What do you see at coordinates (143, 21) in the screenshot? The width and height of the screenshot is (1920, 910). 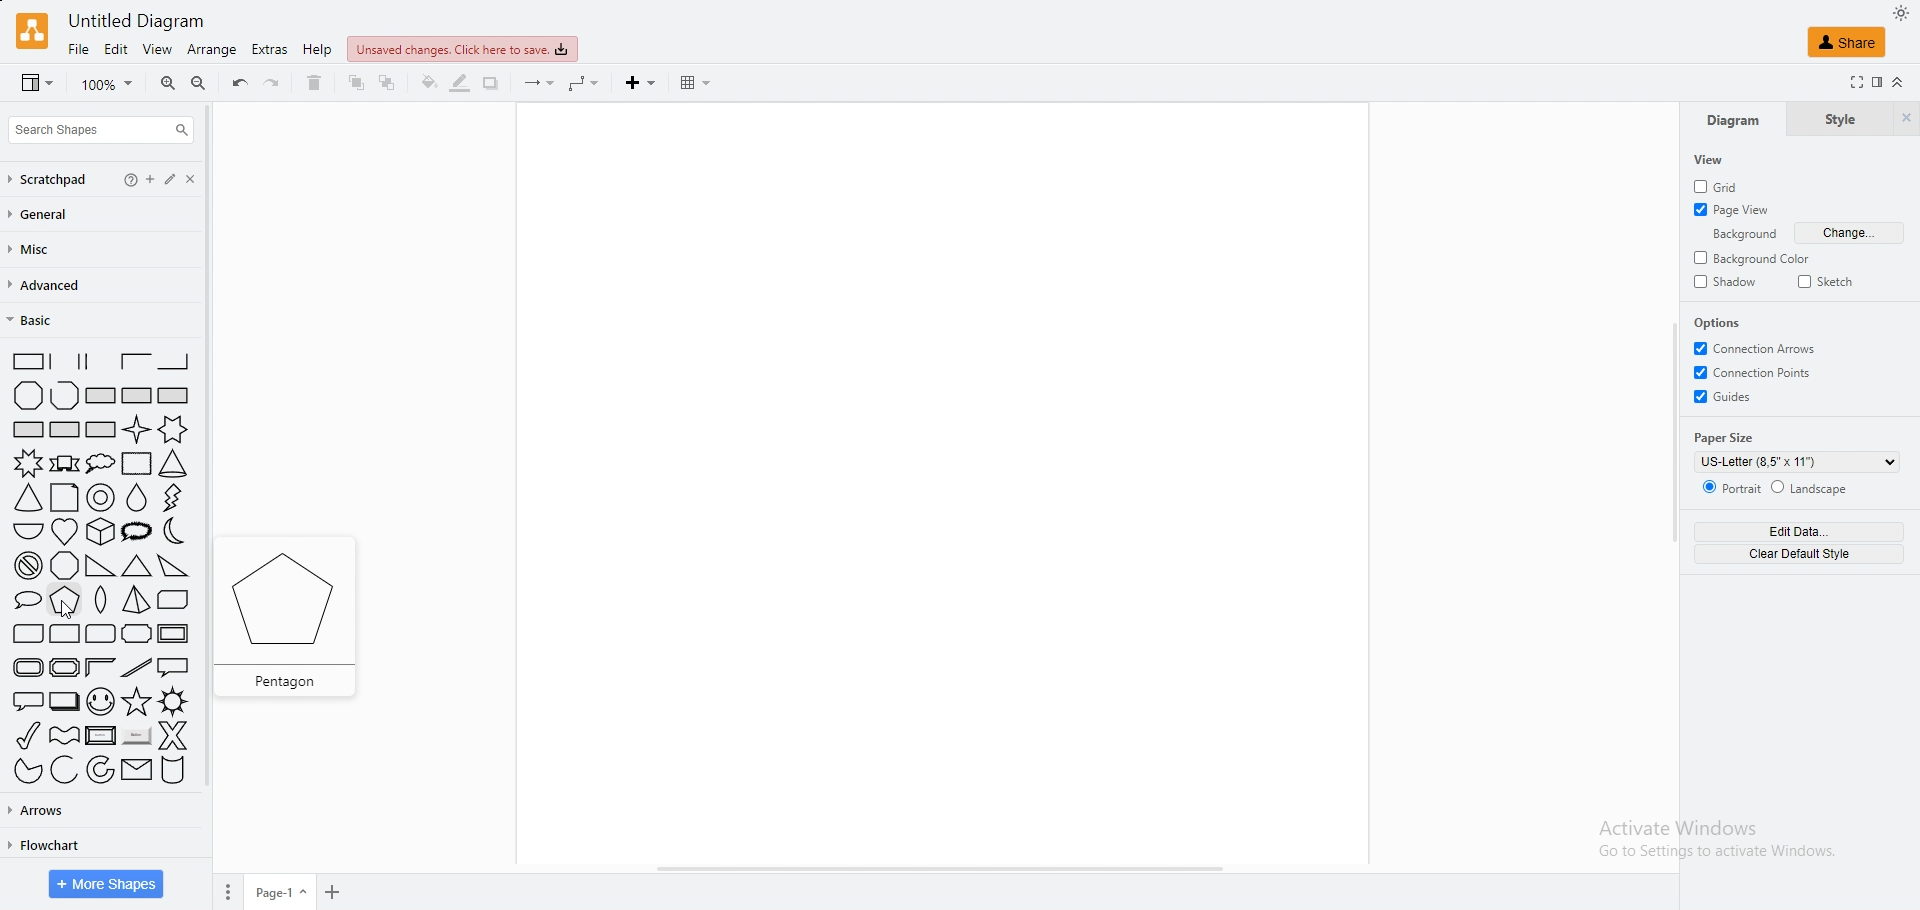 I see `Untitled Diagram` at bounding box center [143, 21].